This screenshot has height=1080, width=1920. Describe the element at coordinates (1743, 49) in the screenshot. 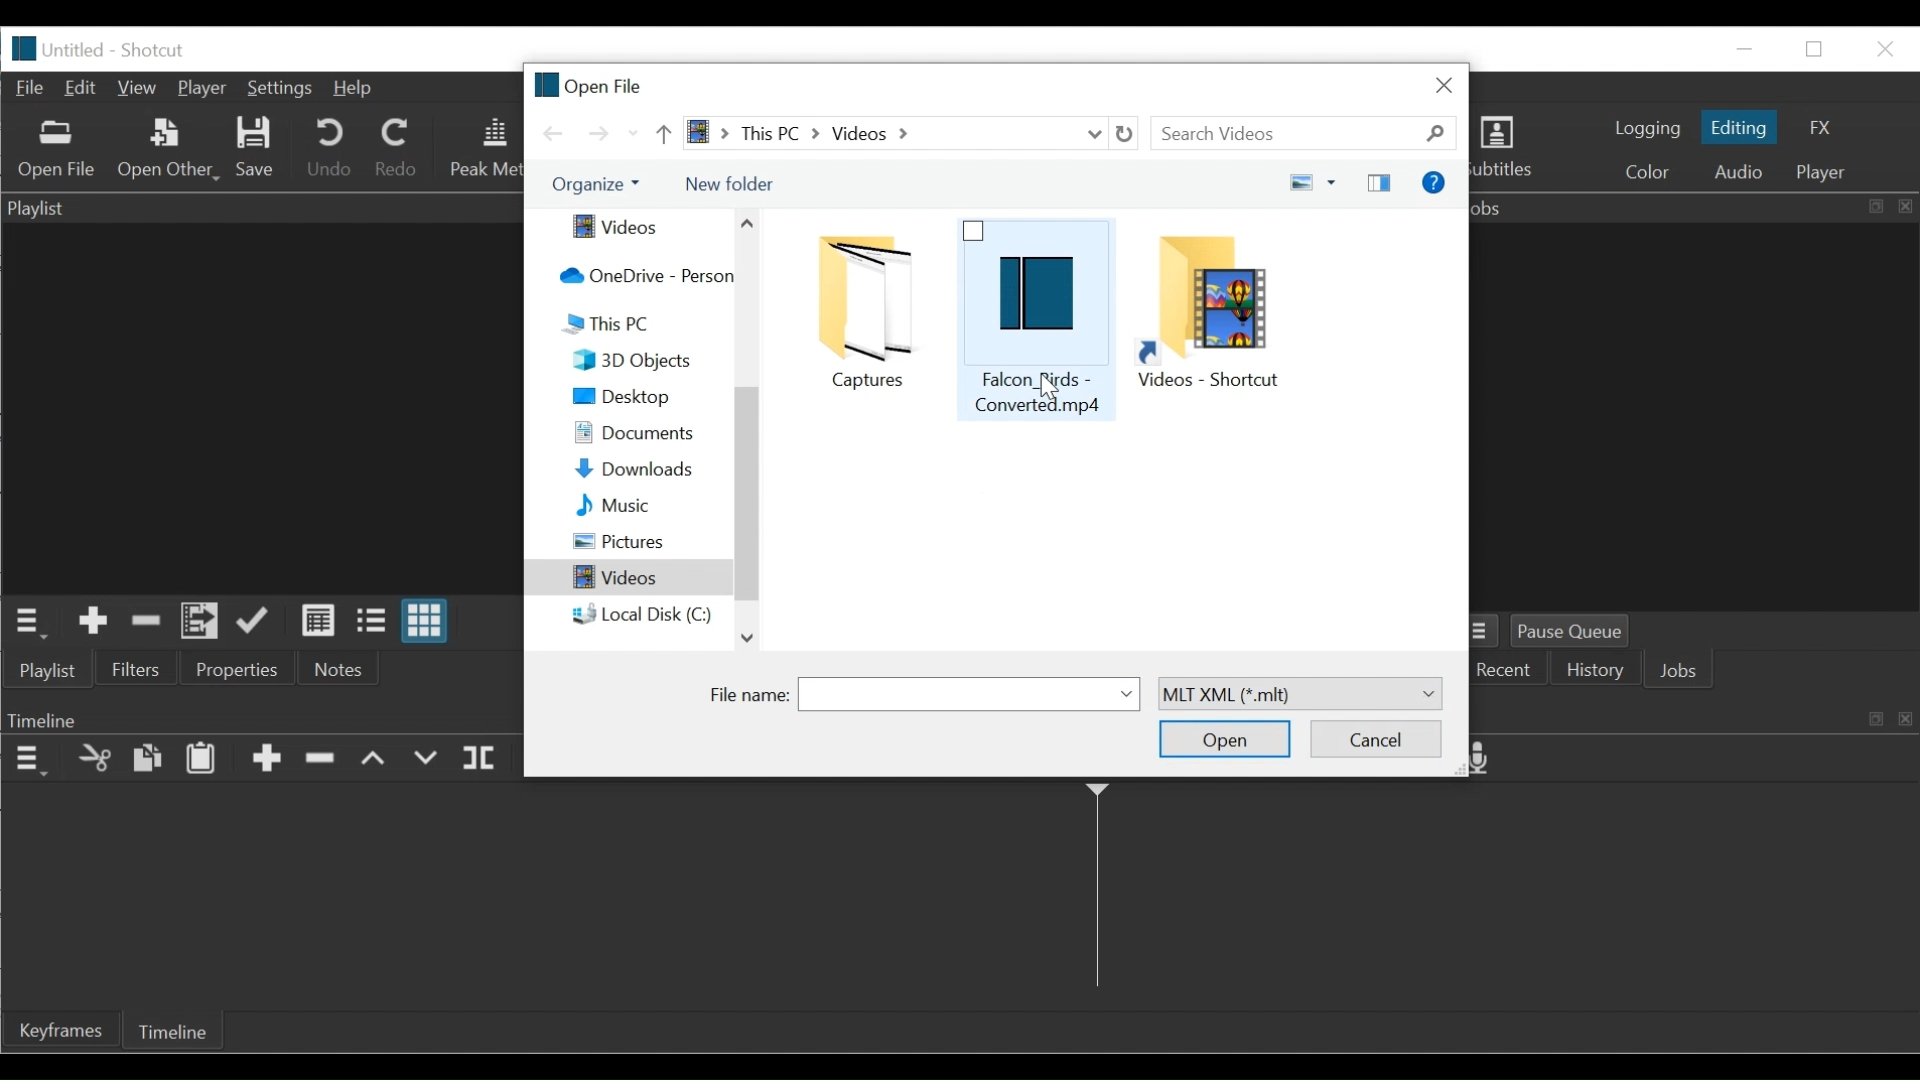

I see `minimize` at that location.